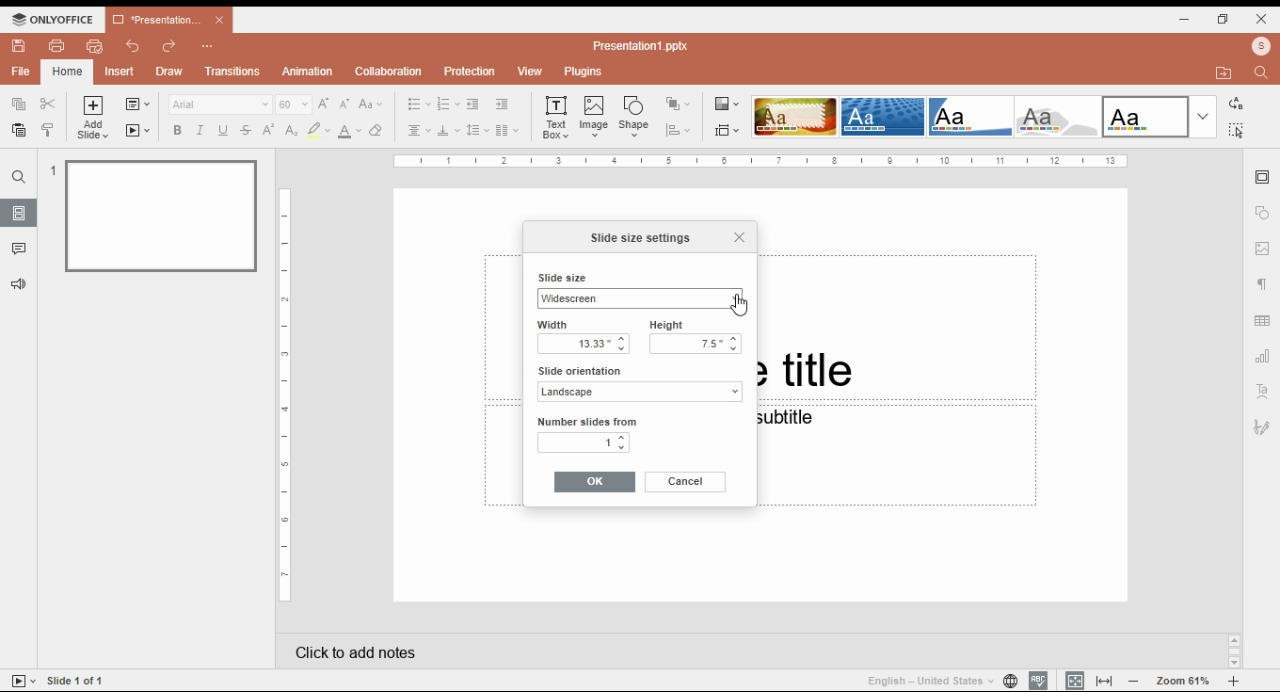 This screenshot has width=1280, height=692. What do you see at coordinates (371, 104) in the screenshot?
I see `change case` at bounding box center [371, 104].